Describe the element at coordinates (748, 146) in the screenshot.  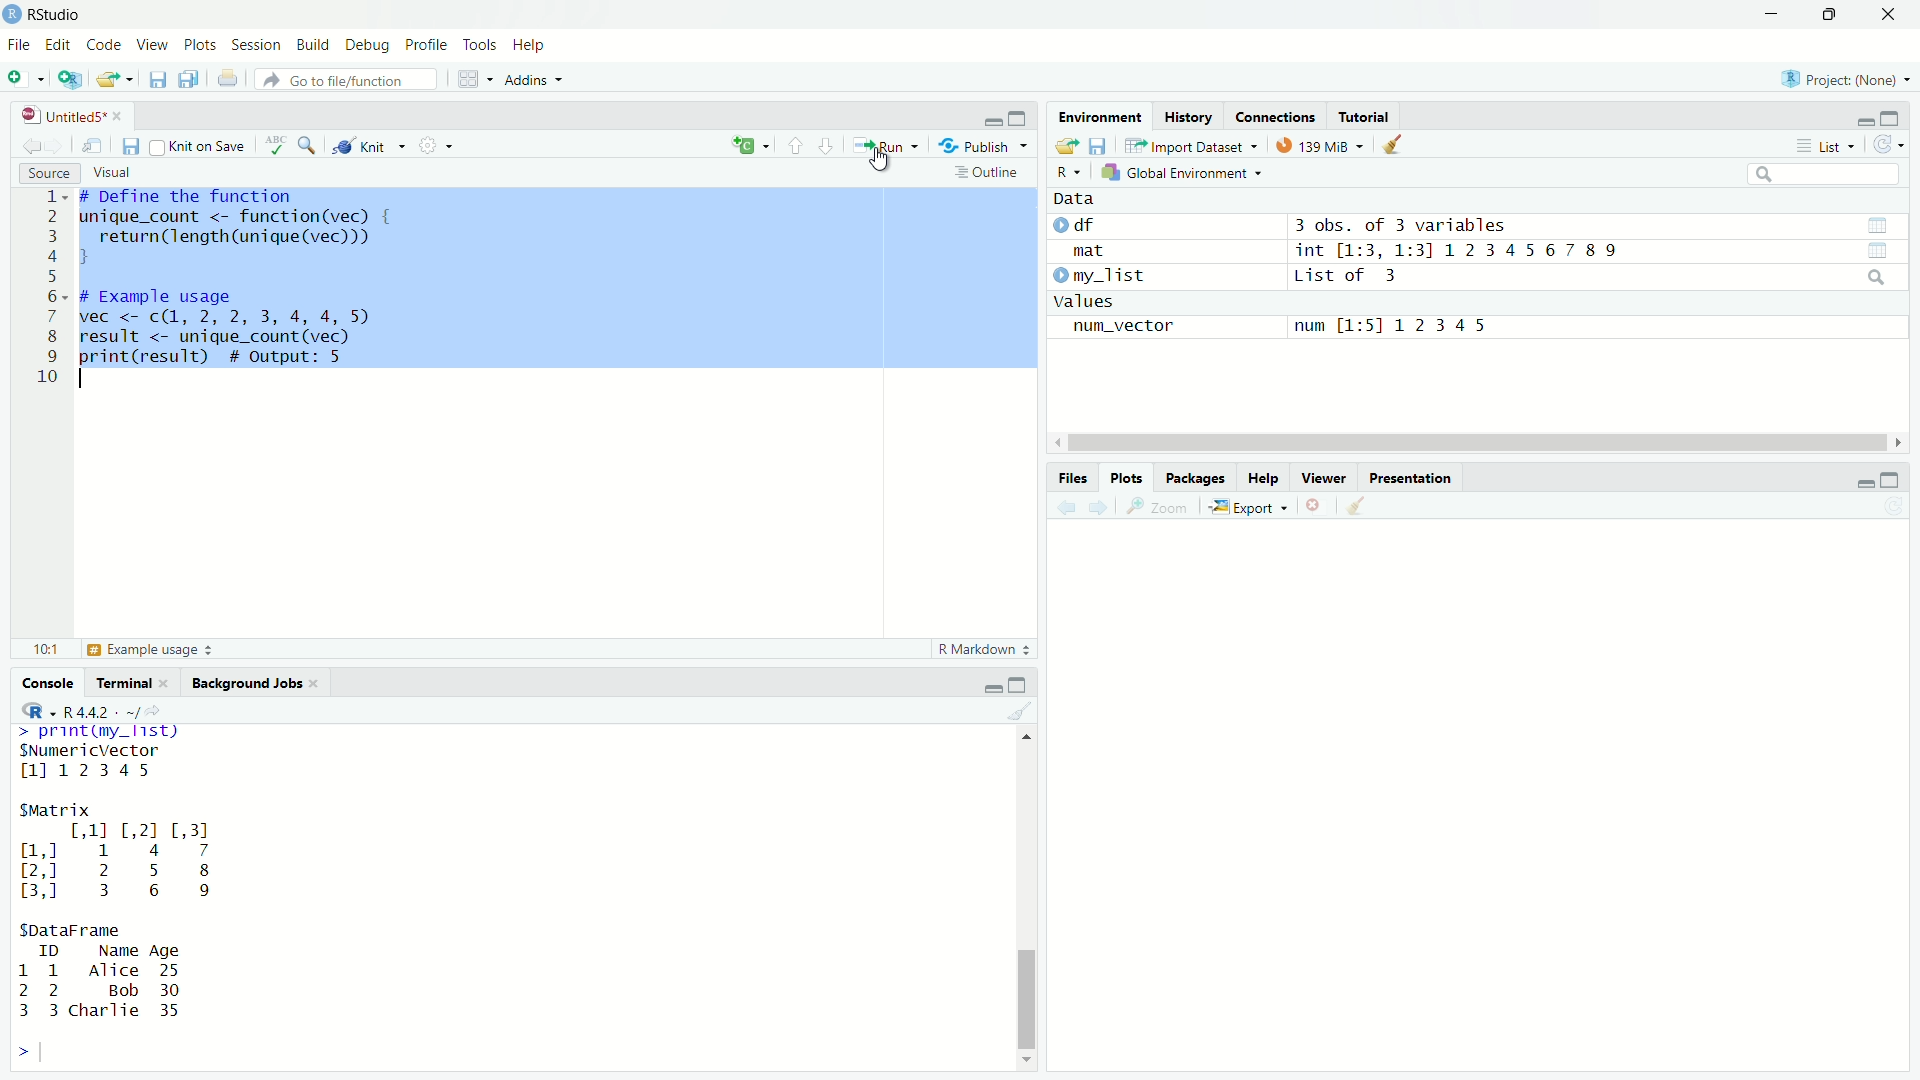
I see `insert new code chunk` at that location.